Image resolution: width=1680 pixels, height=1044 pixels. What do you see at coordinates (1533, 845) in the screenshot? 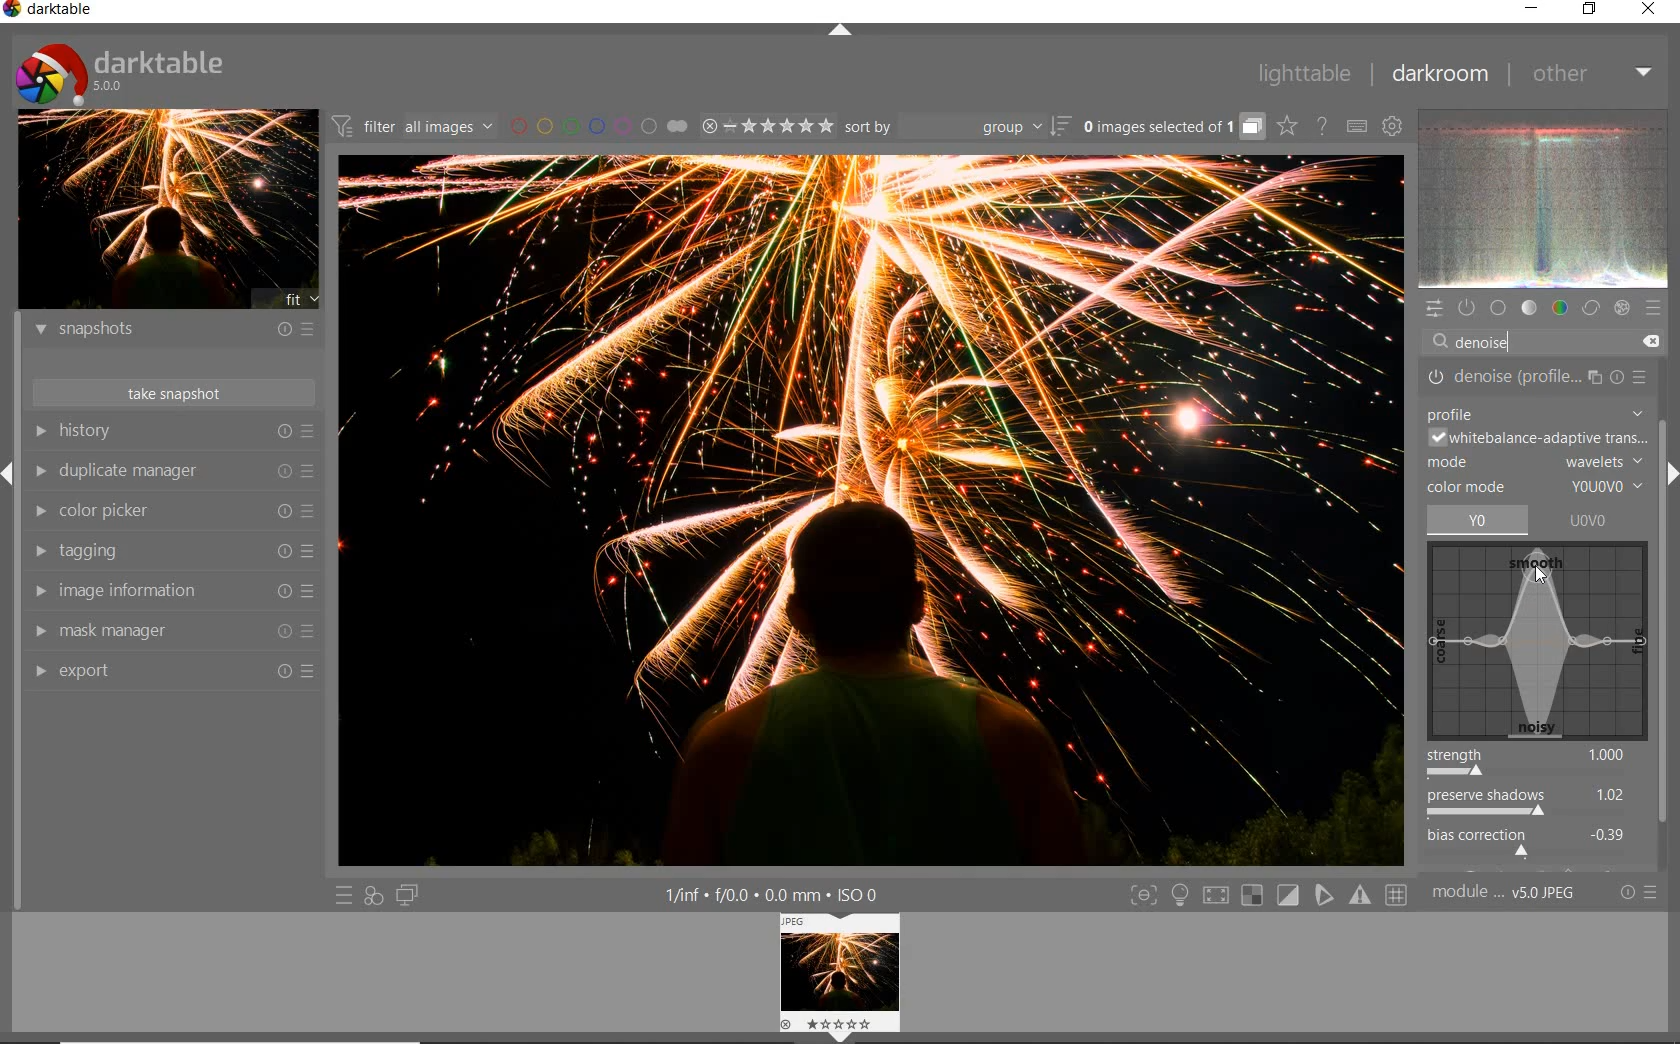
I see `bias correction` at bounding box center [1533, 845].